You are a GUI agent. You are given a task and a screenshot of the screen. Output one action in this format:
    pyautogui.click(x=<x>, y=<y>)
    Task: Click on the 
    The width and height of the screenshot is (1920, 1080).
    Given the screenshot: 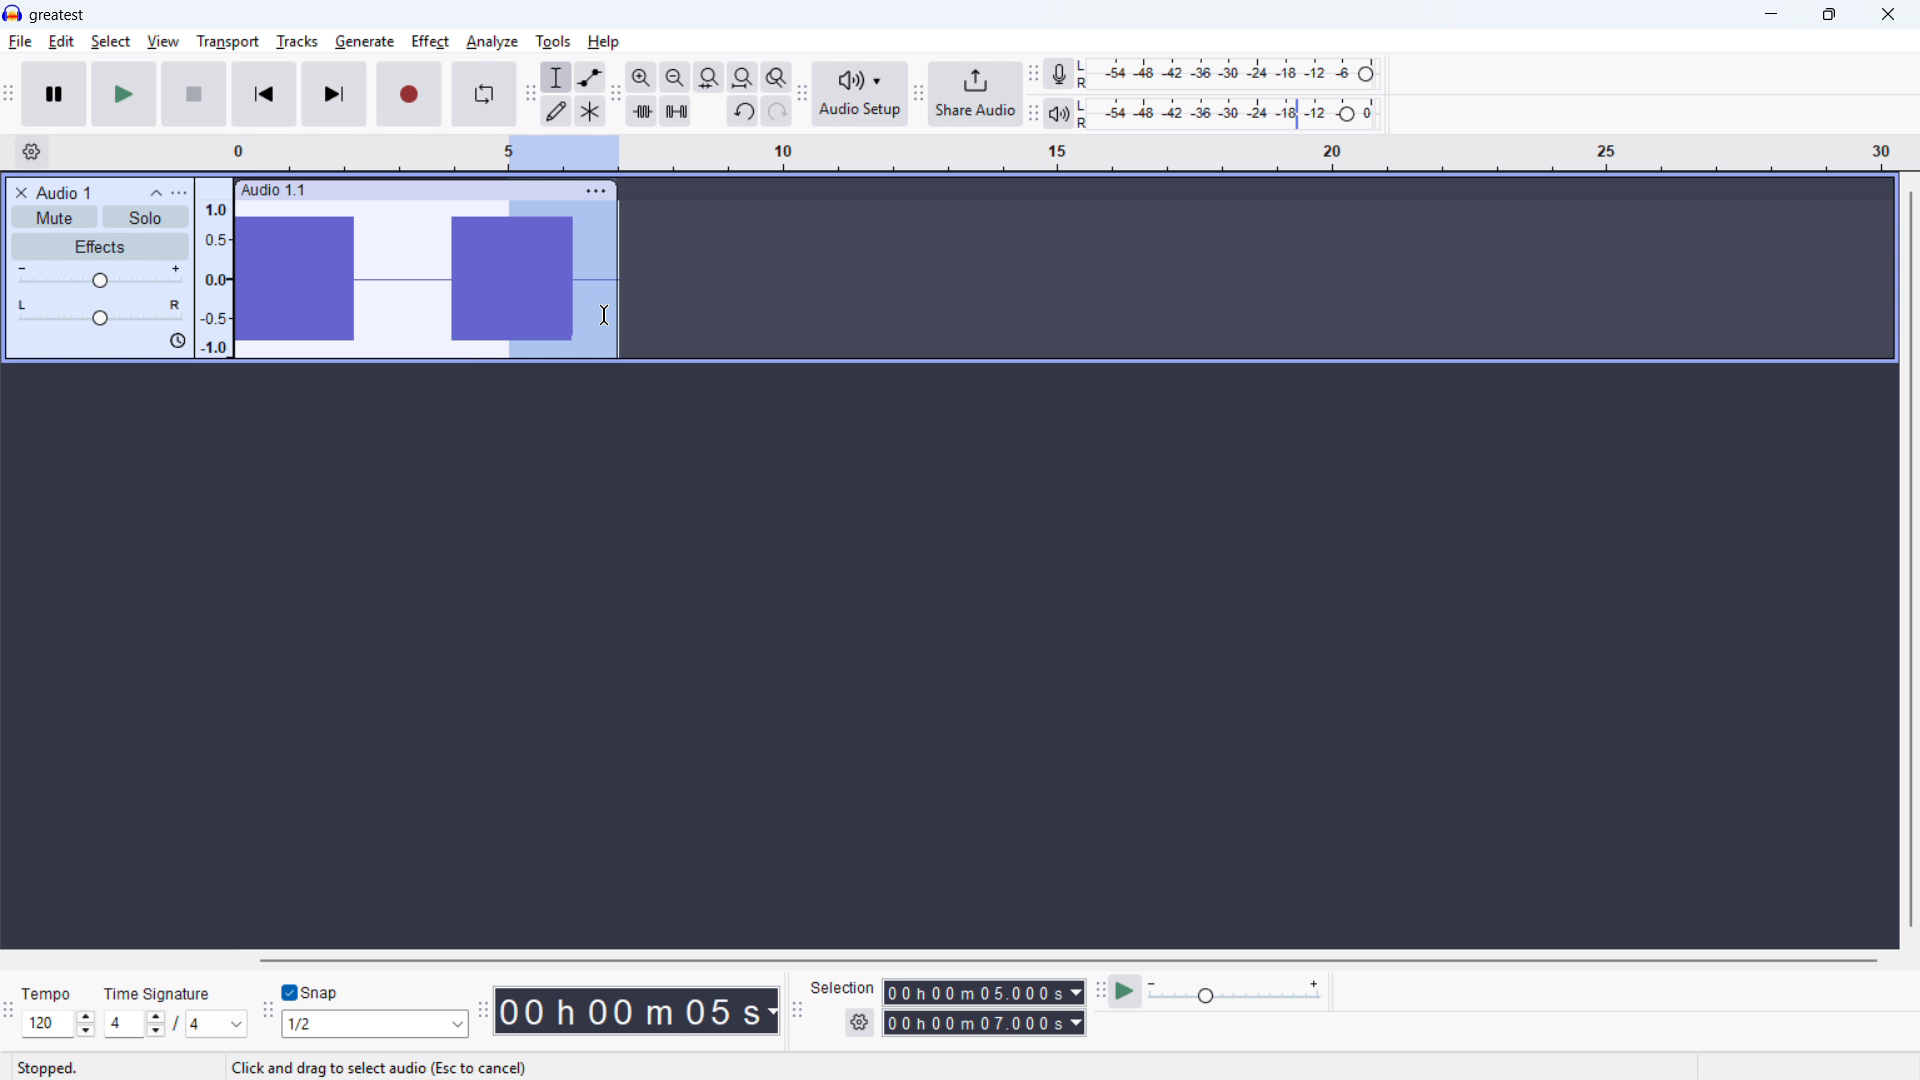 What is the action you would take?
    pyautogui.click(x=46, y=996)
    